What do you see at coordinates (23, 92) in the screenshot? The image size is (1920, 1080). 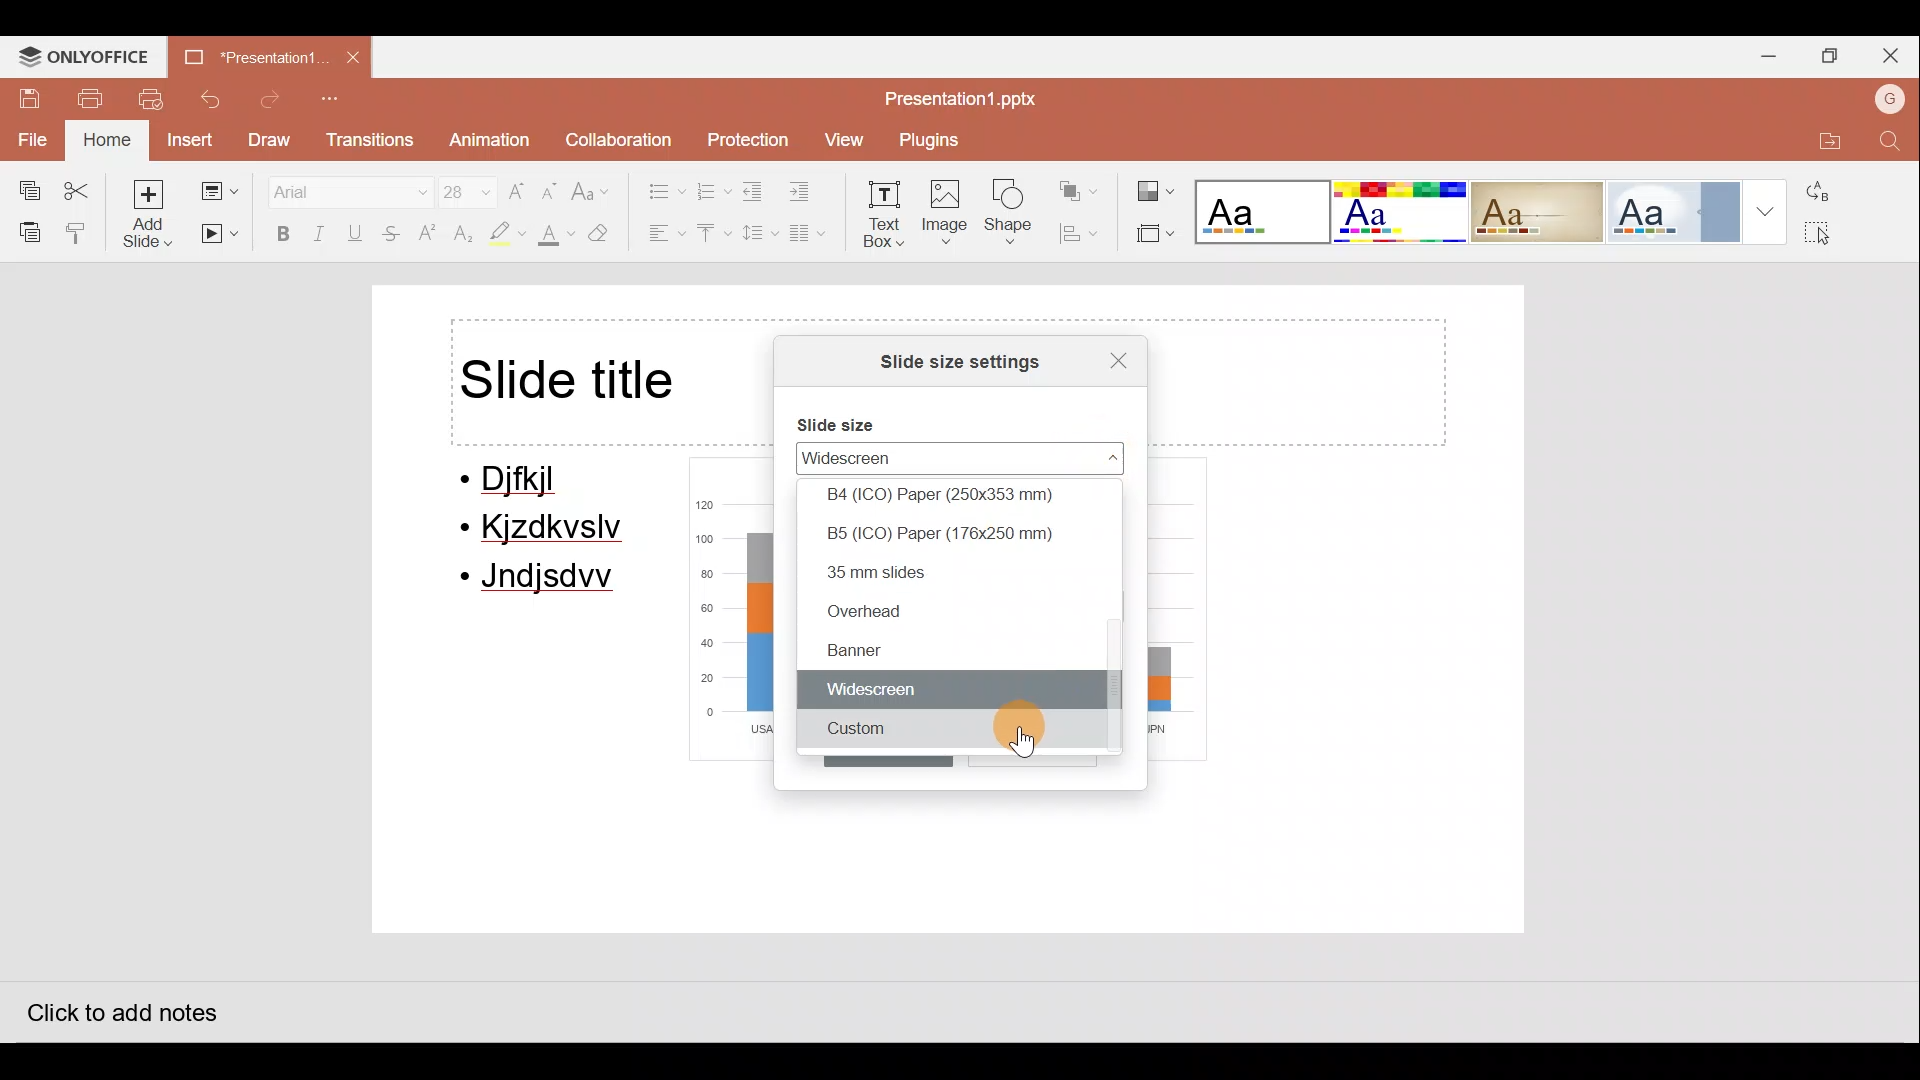 I see `Save` at bounding box center [23, 92].